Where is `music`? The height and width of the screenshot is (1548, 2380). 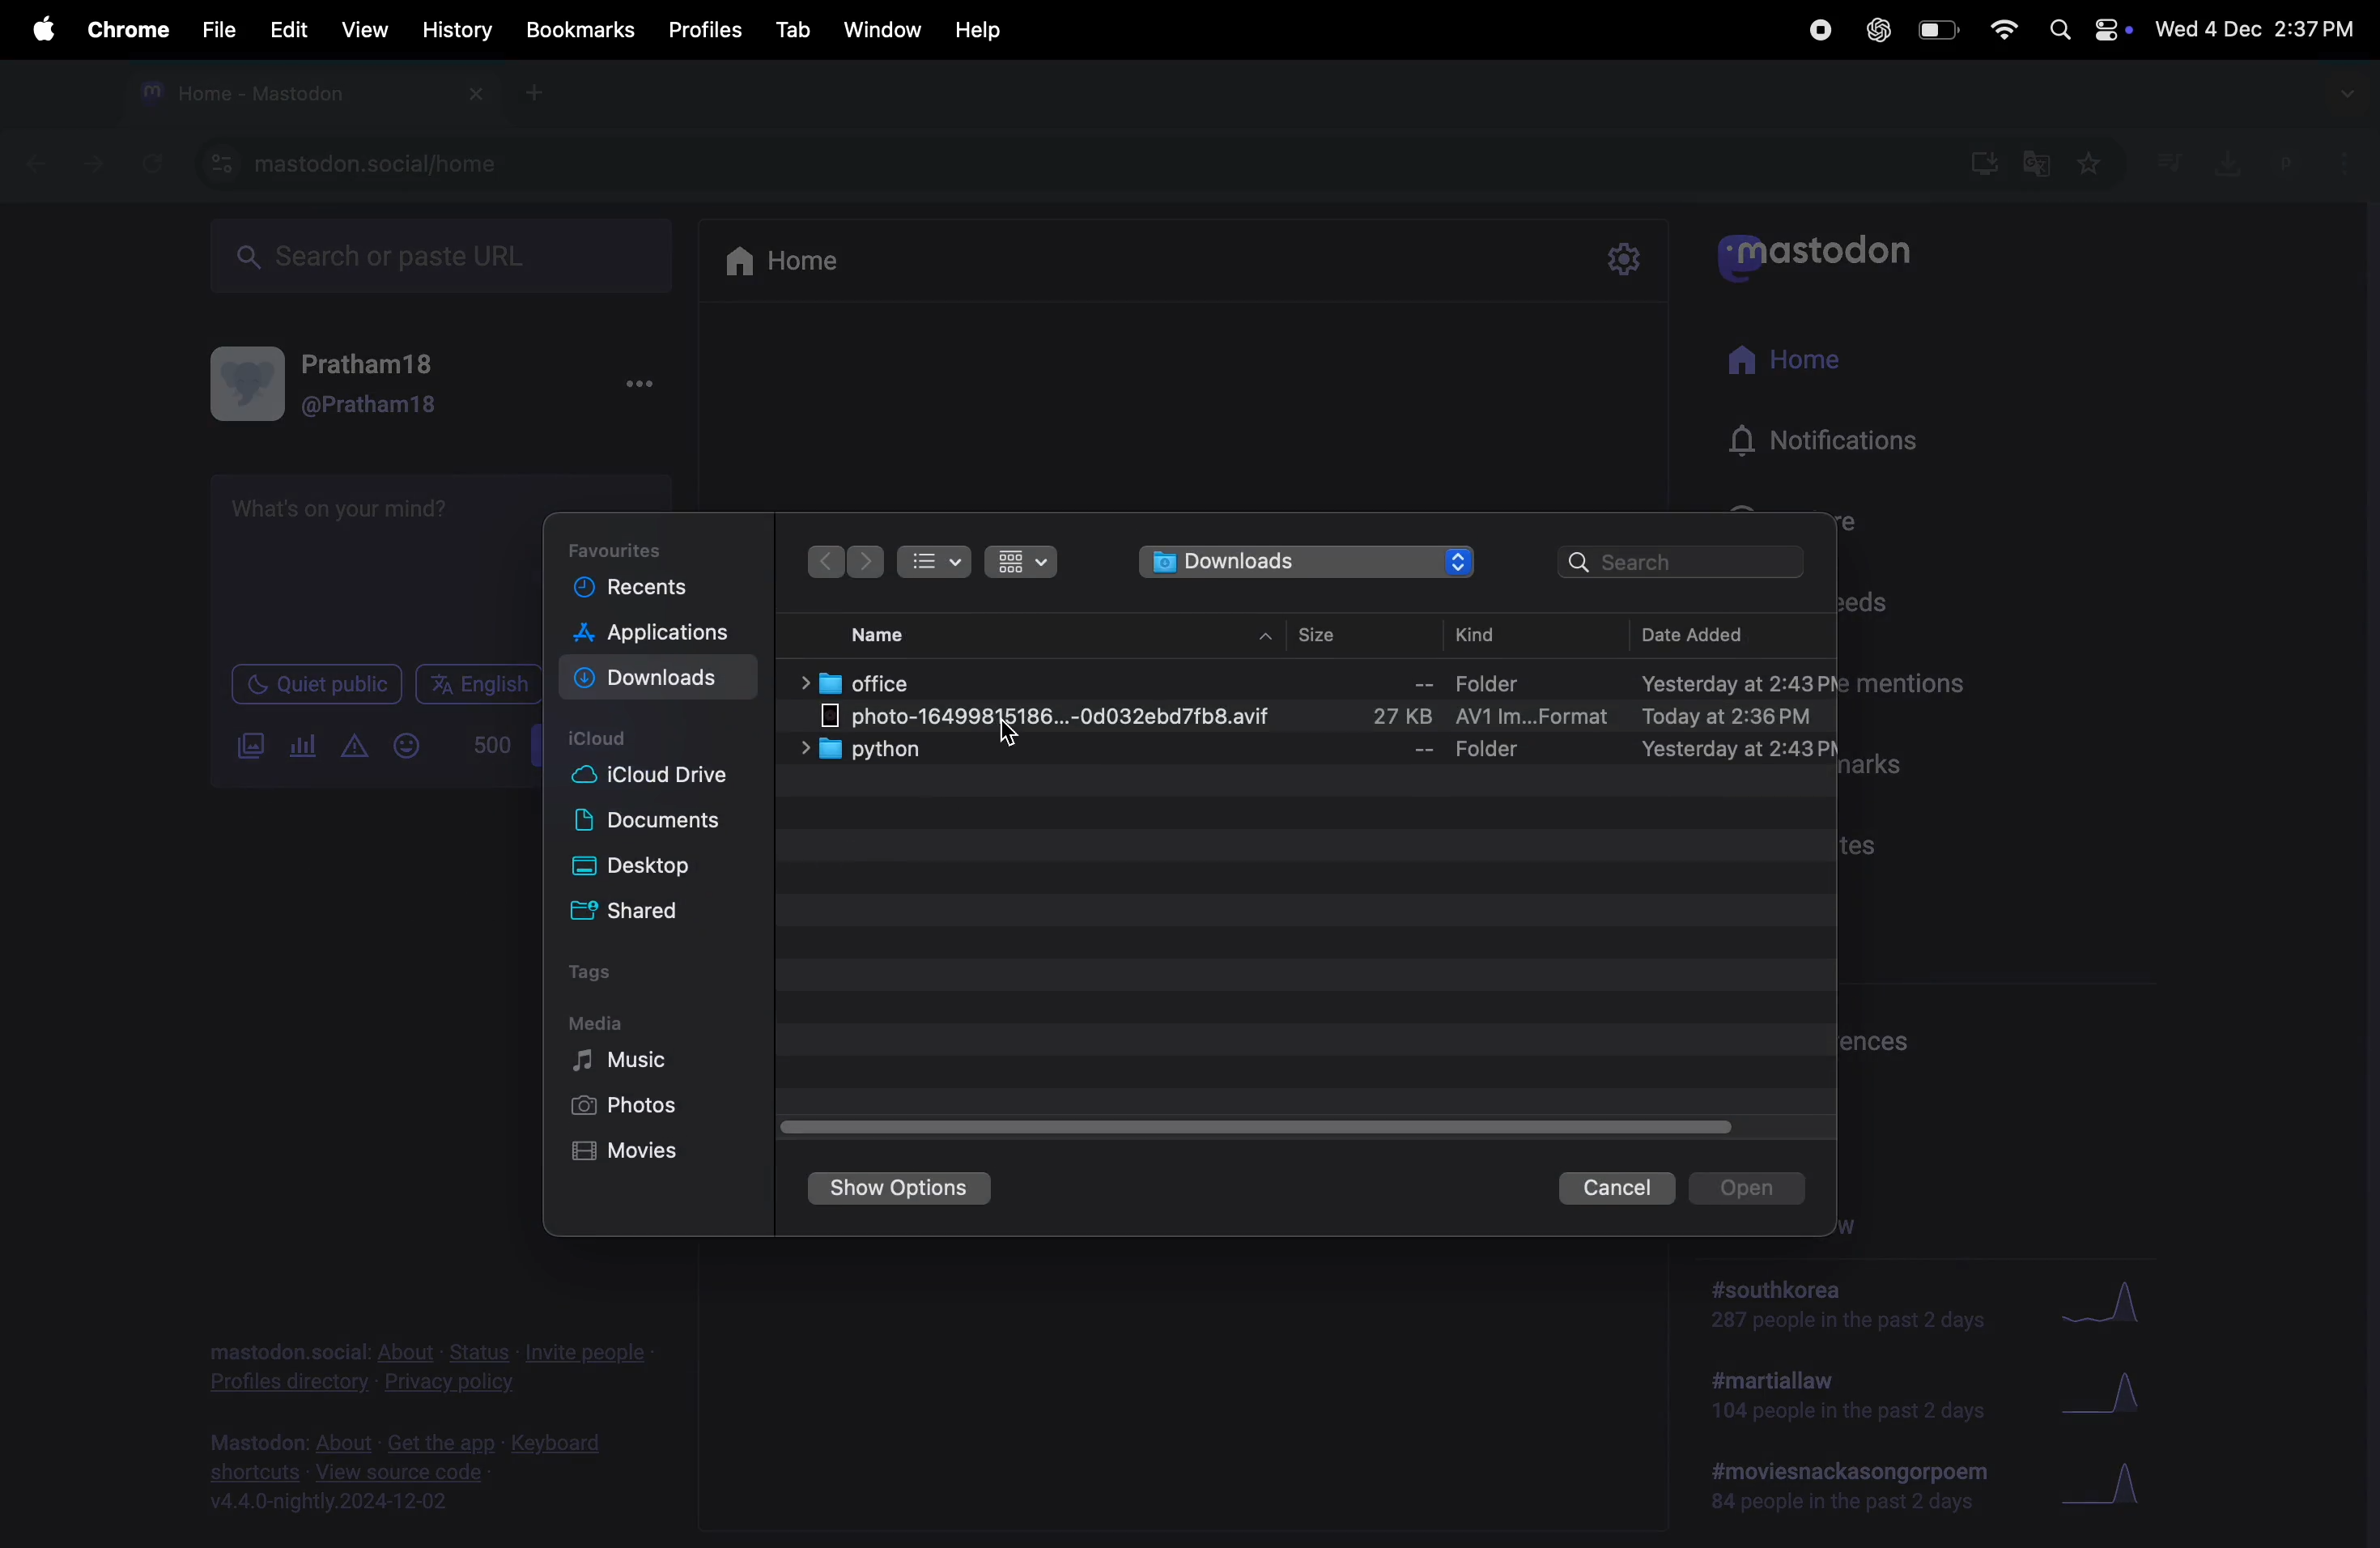 music is located at coordinates (627, 1060).